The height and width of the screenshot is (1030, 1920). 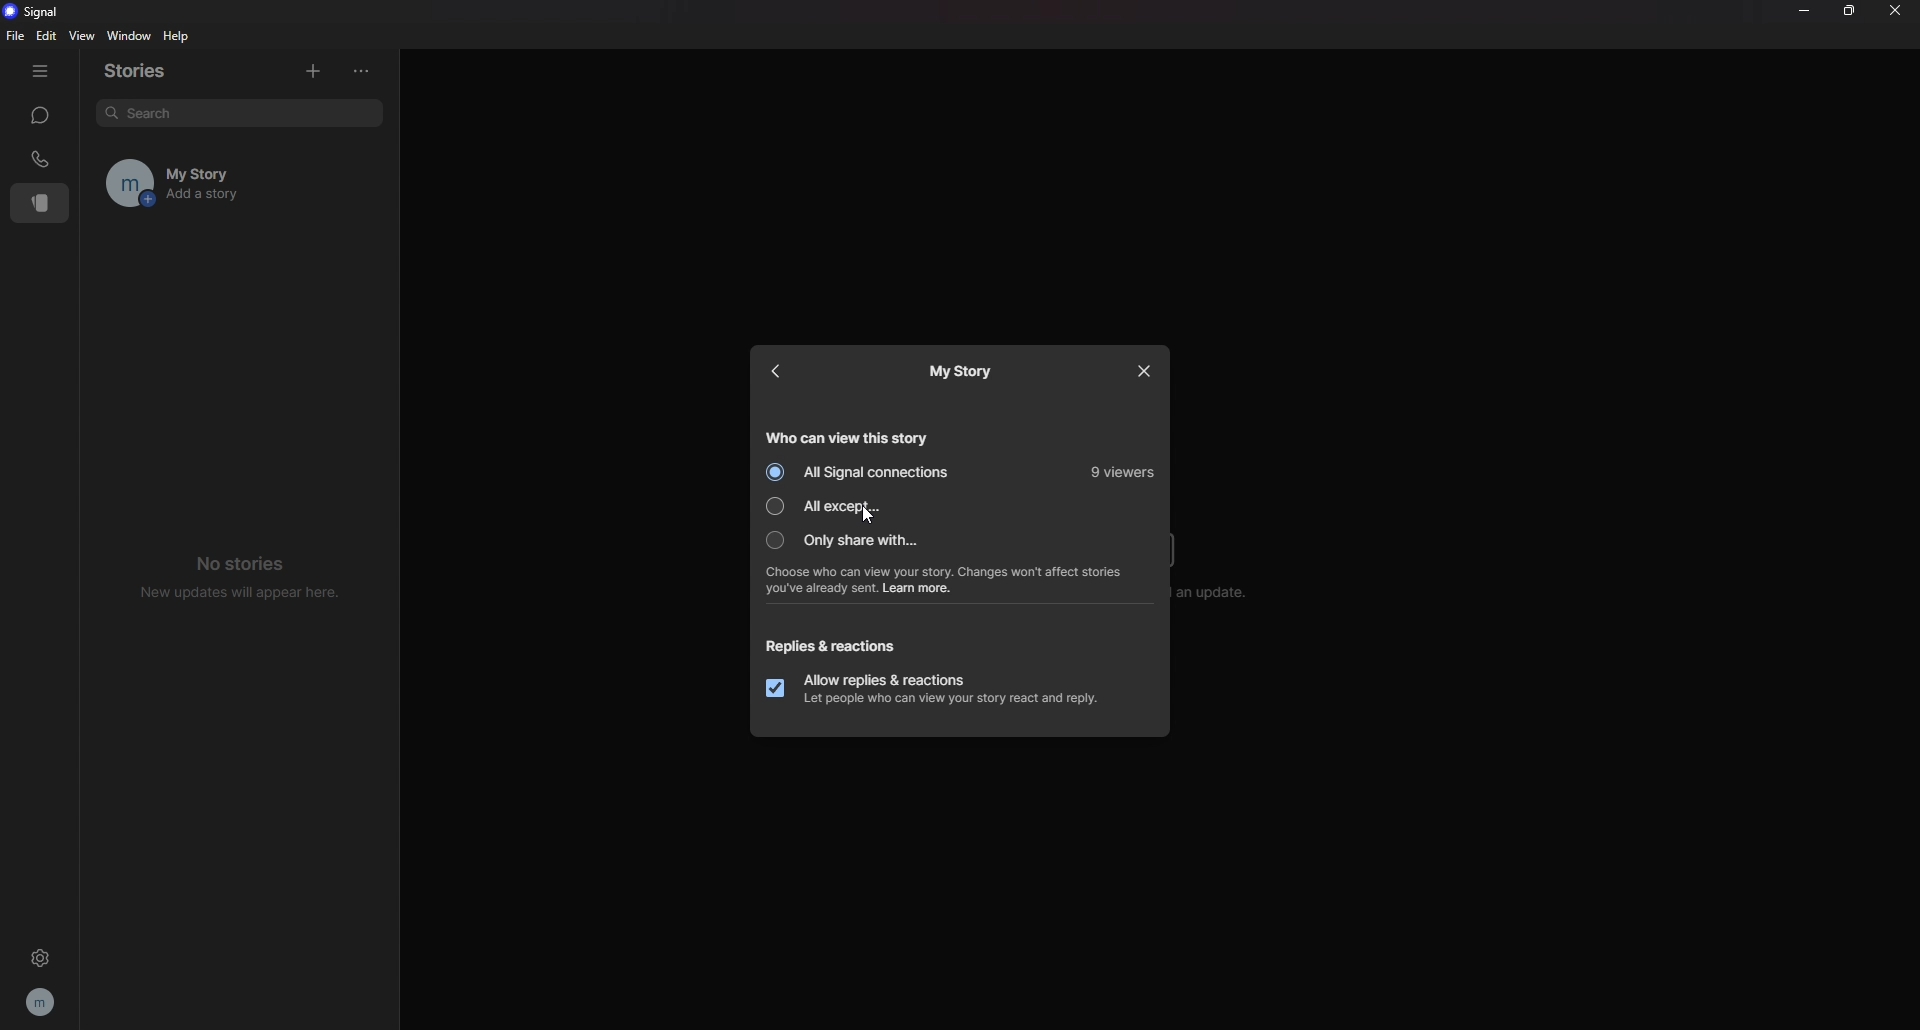 What do you see at coordinates (213, 183) in the screenshot?
I see `my story add a story` at bounding box center [213, 183].